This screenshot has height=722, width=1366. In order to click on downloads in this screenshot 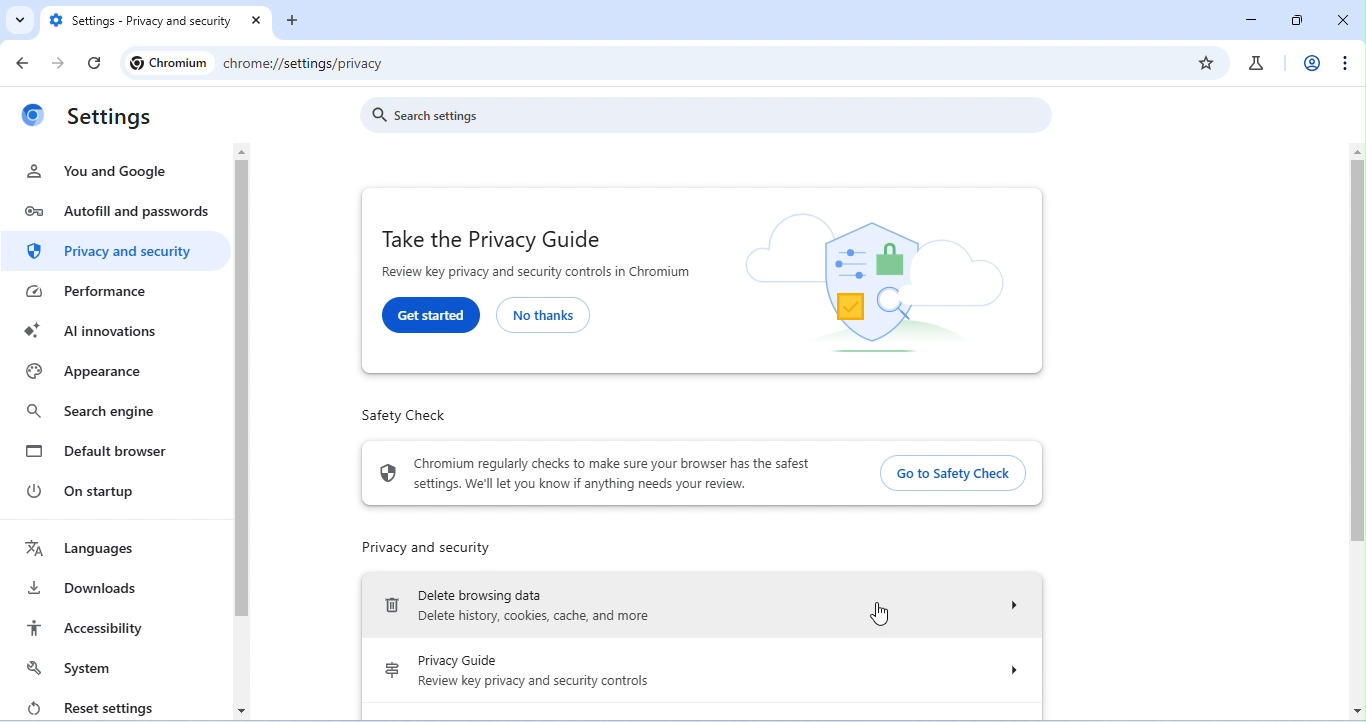, I will do `click(85, 588)`.